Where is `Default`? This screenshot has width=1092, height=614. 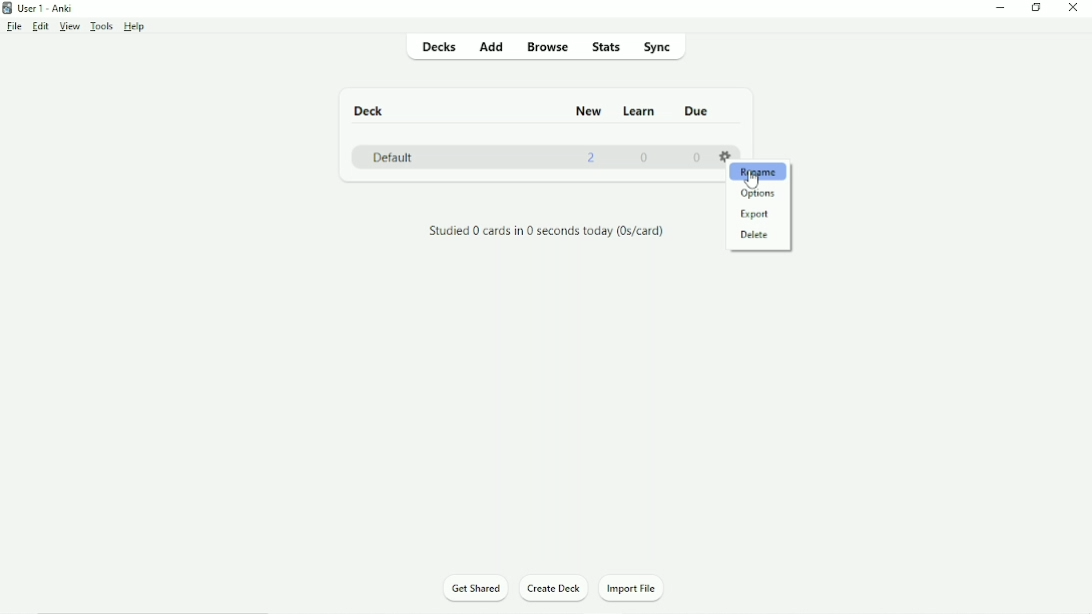 Default is located at coordinates (395, 156).